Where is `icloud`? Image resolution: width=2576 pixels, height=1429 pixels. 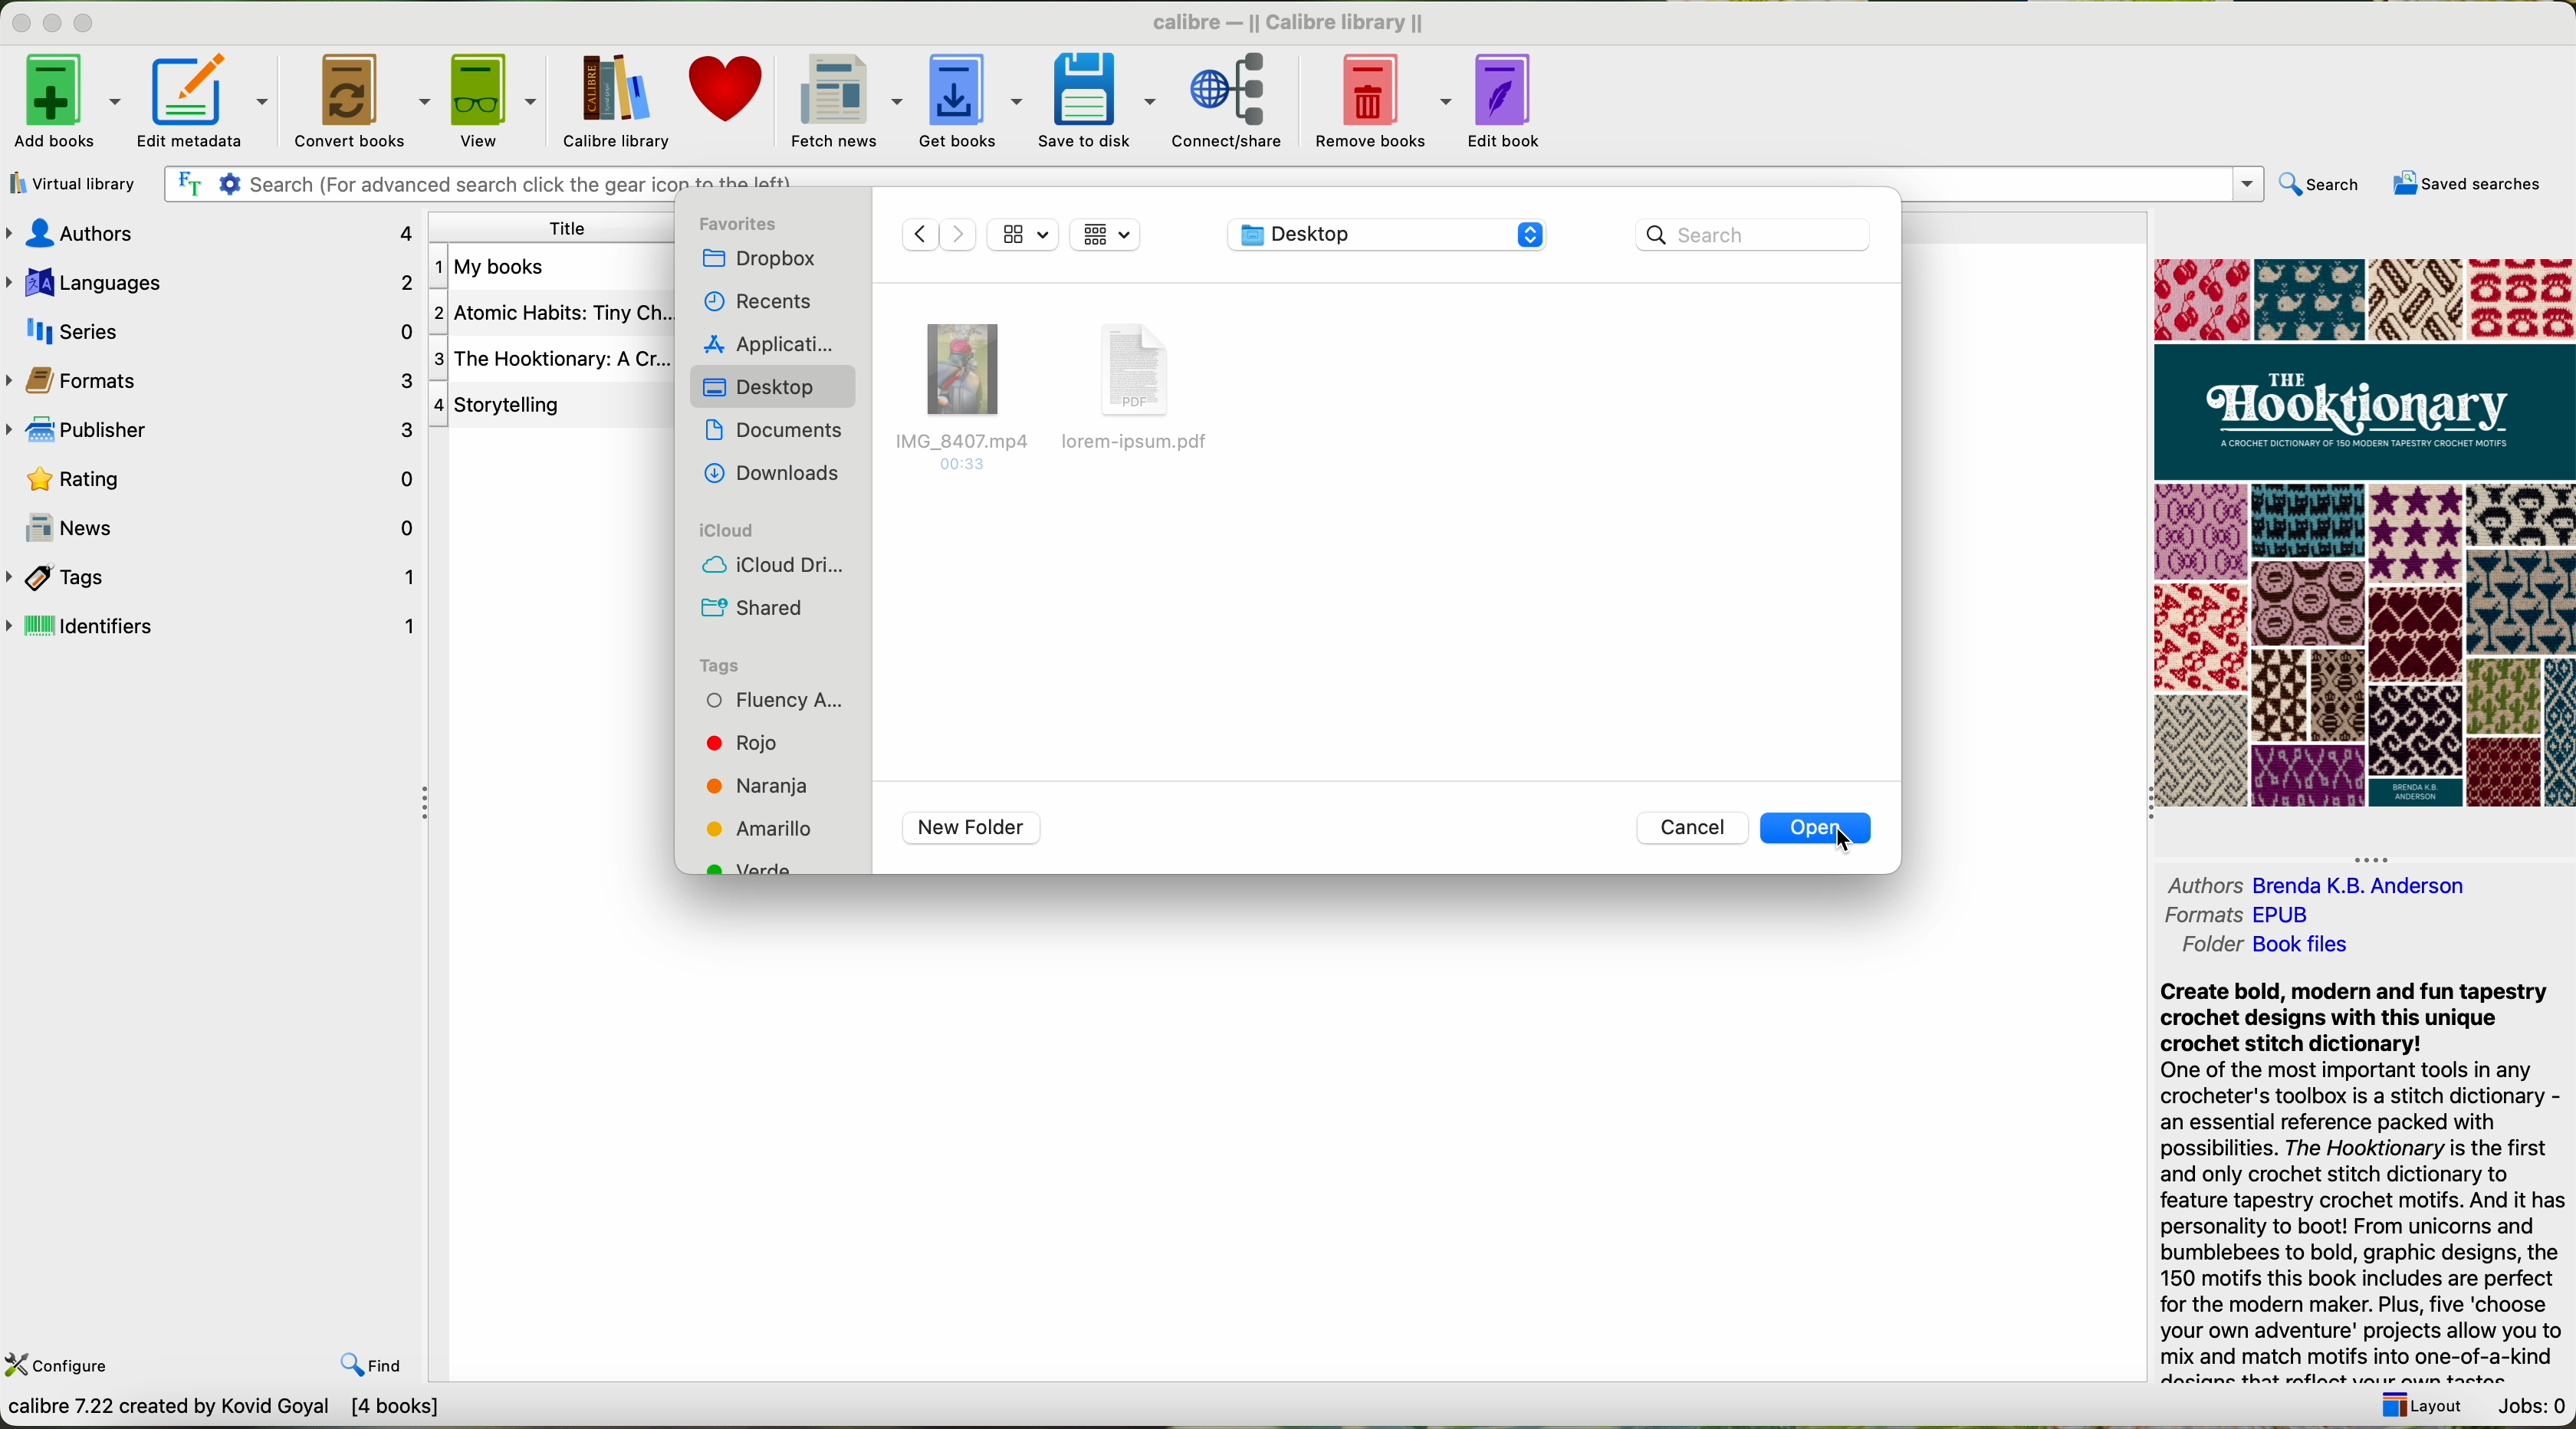 icloud is located at coordinates (724, 528).